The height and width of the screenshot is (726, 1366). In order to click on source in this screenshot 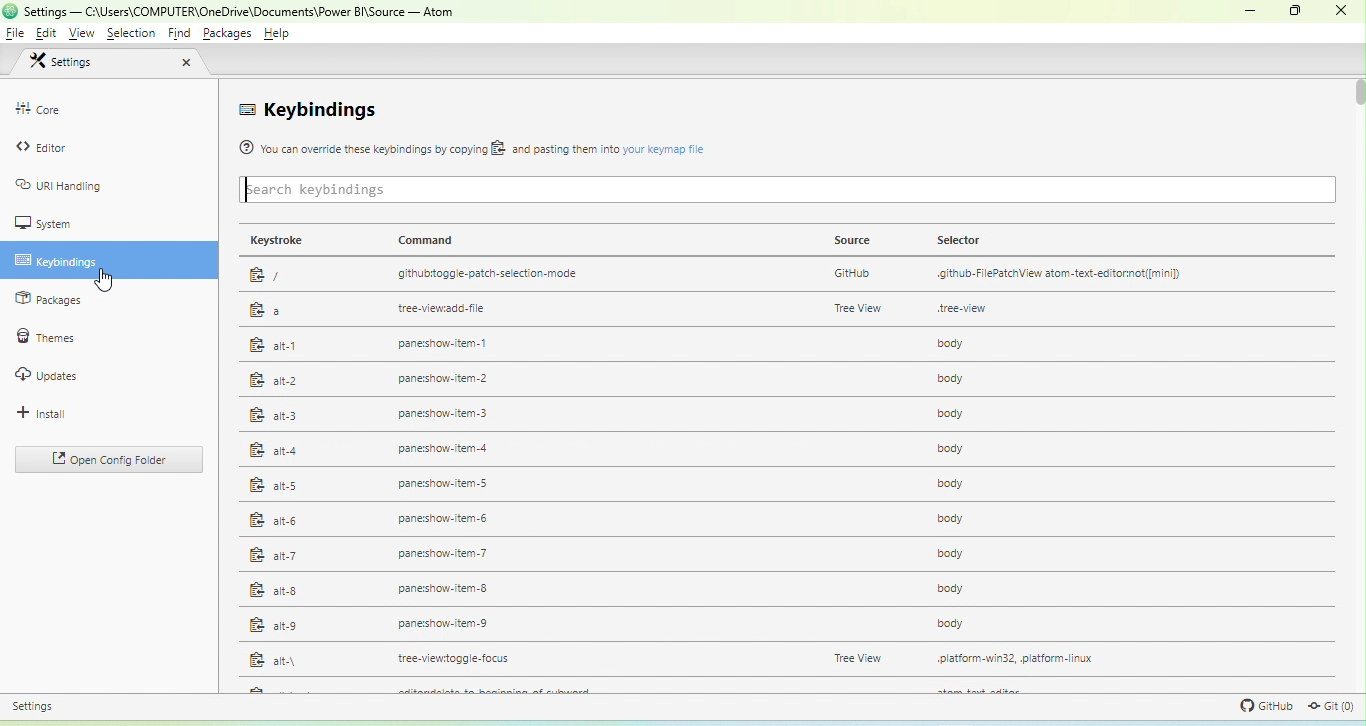, I will do `click(862, 462)`.